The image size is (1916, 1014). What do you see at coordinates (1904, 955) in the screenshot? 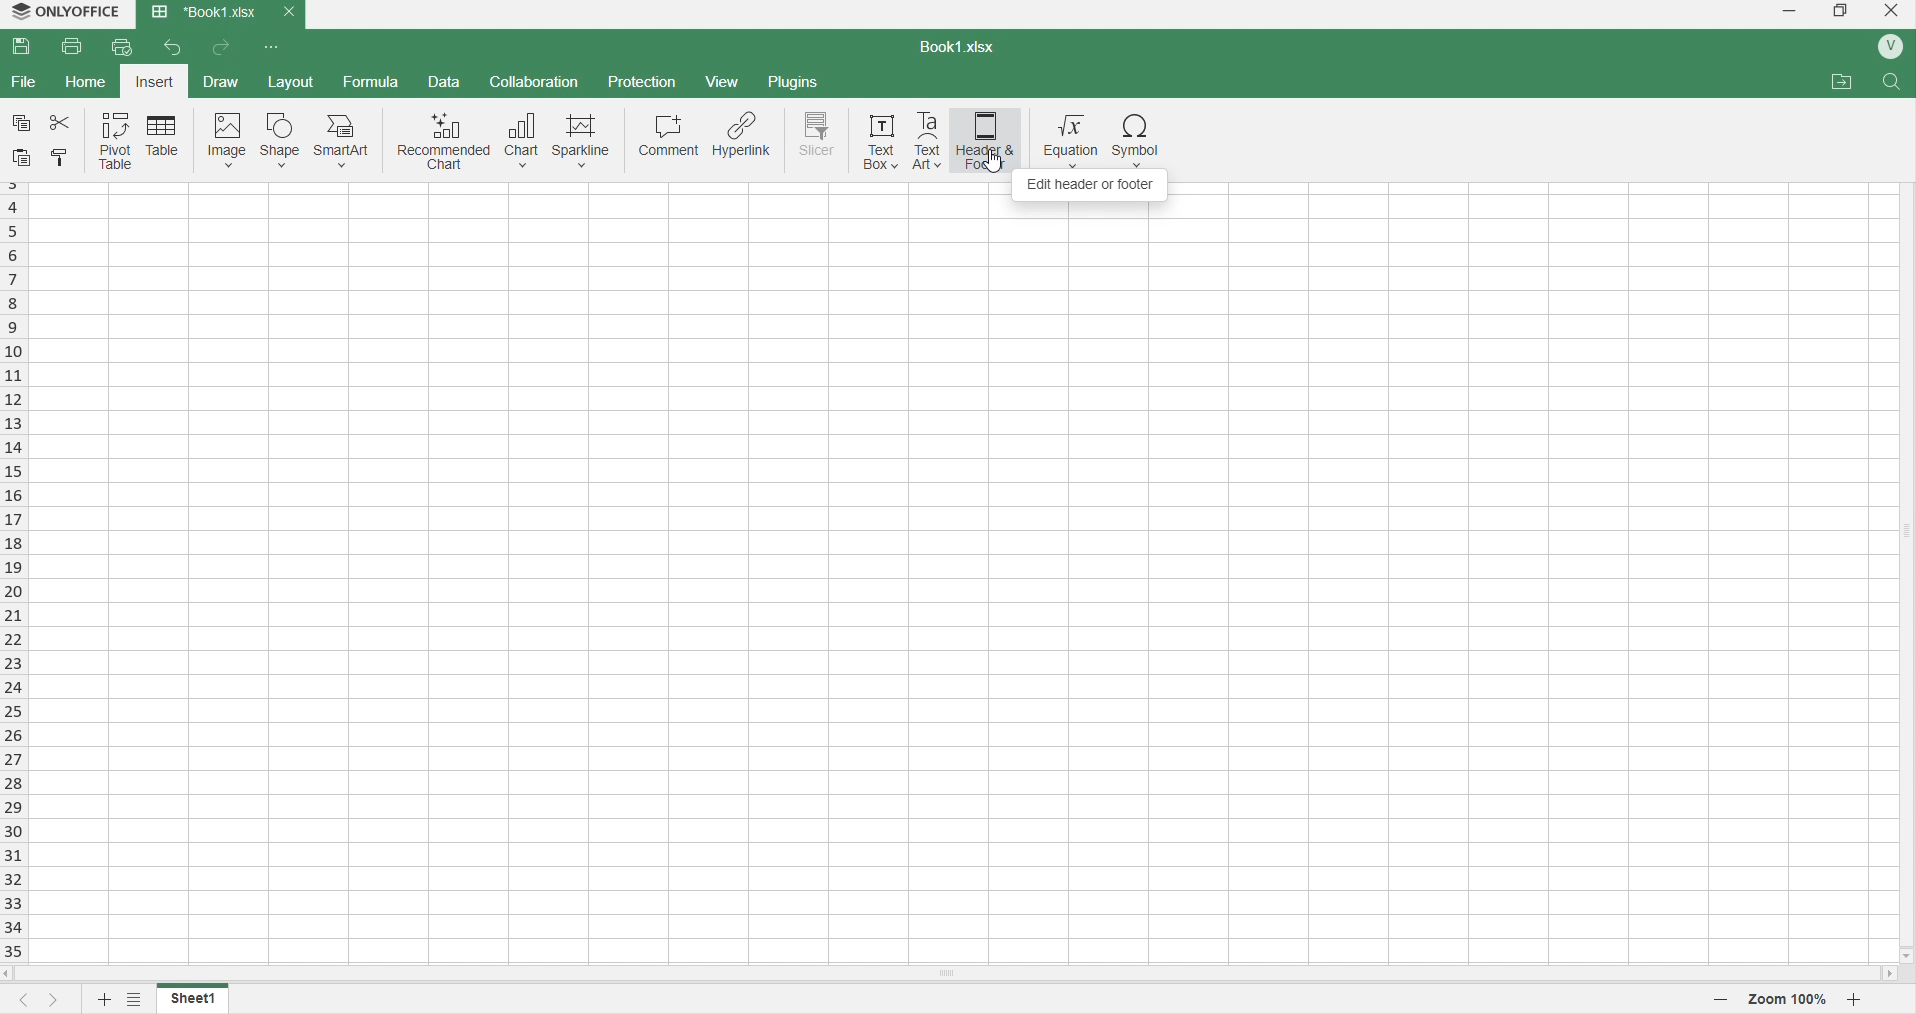
I see `move down` at bounding box center [1904, 955].